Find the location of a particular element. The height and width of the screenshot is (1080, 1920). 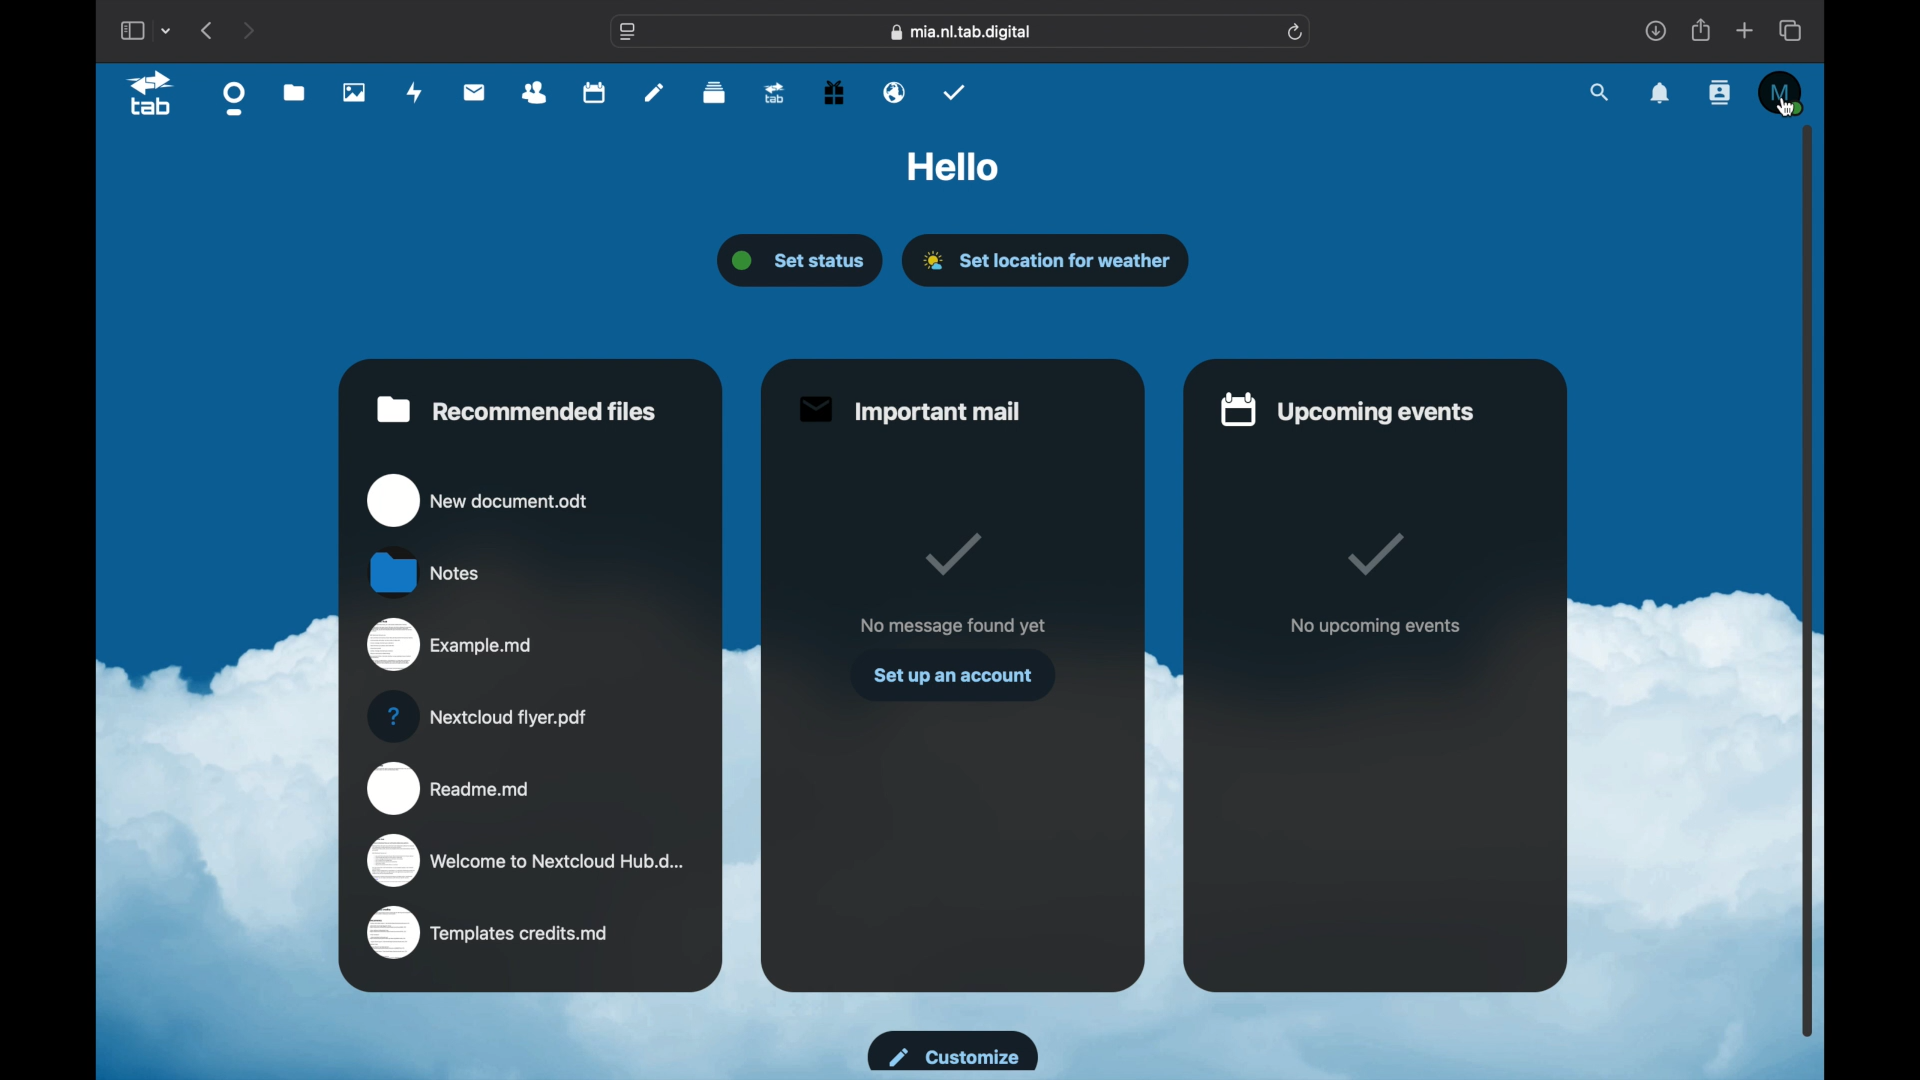

show tab overview is located at coordinates (1792, 30).